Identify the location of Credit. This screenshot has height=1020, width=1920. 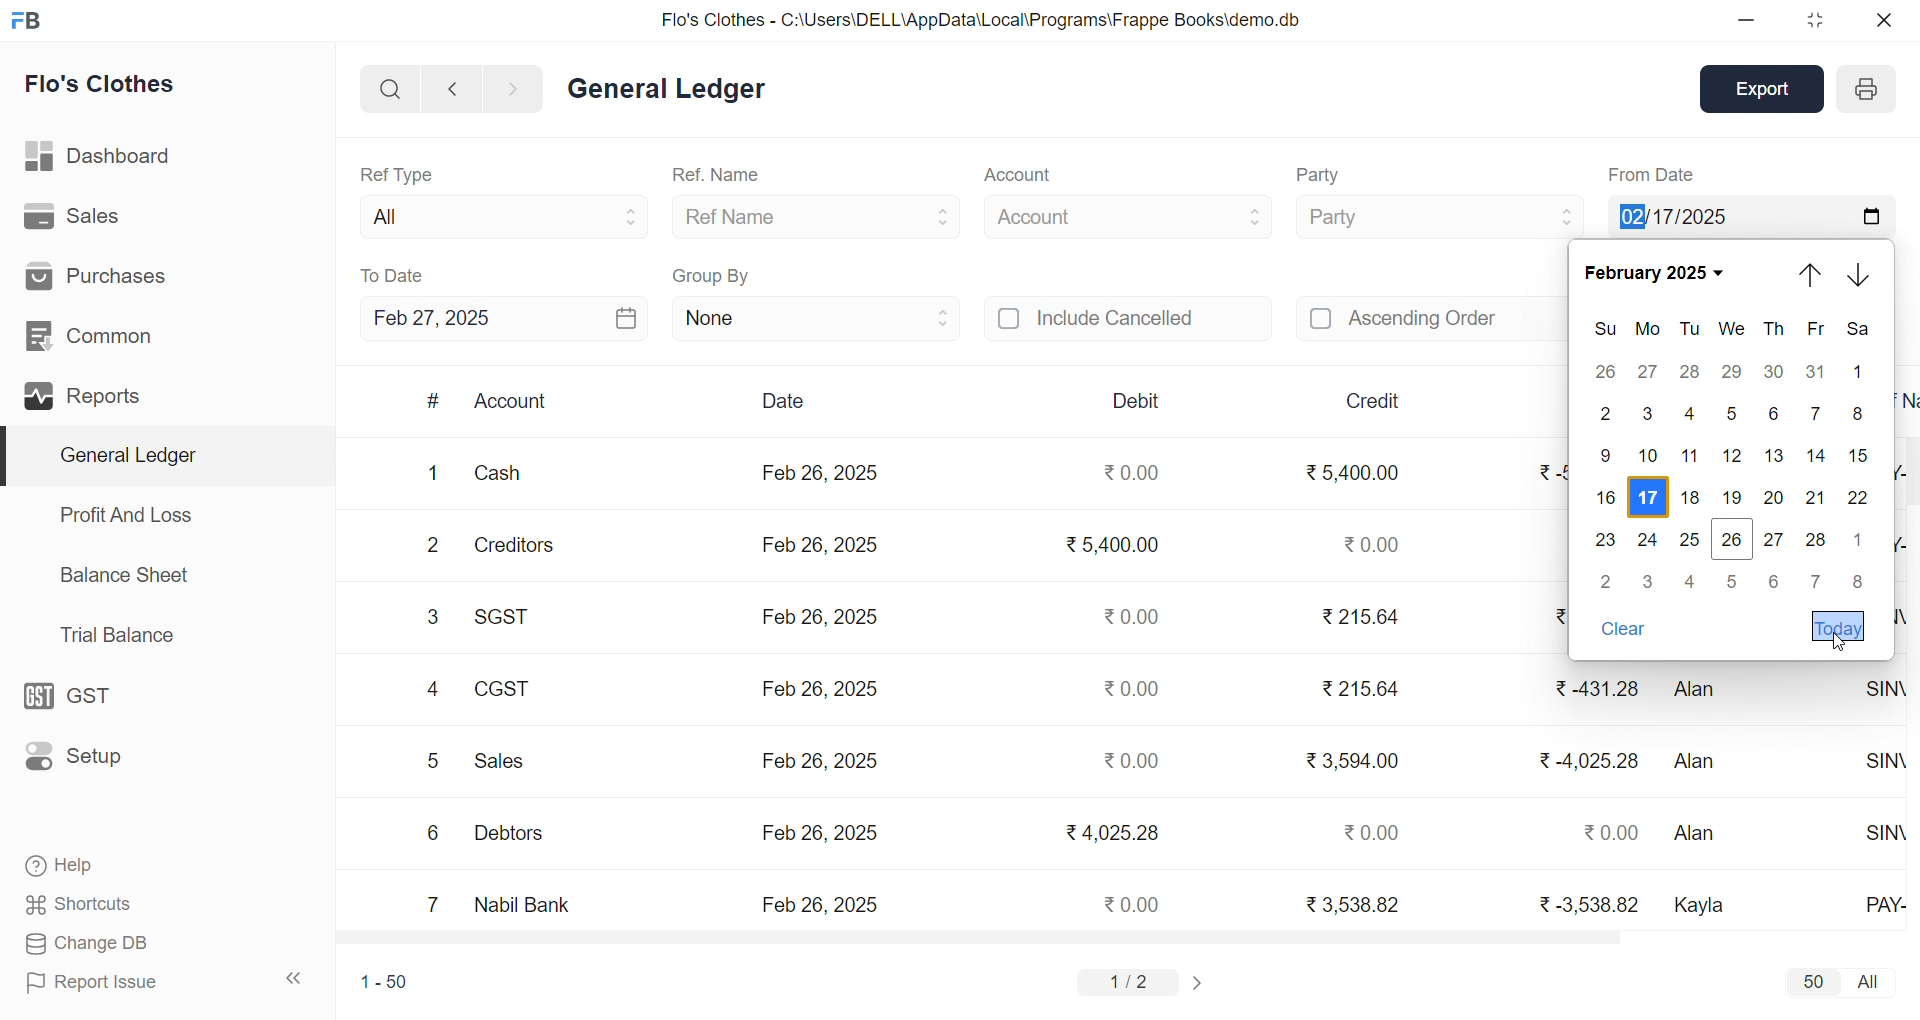
(1375, 401).